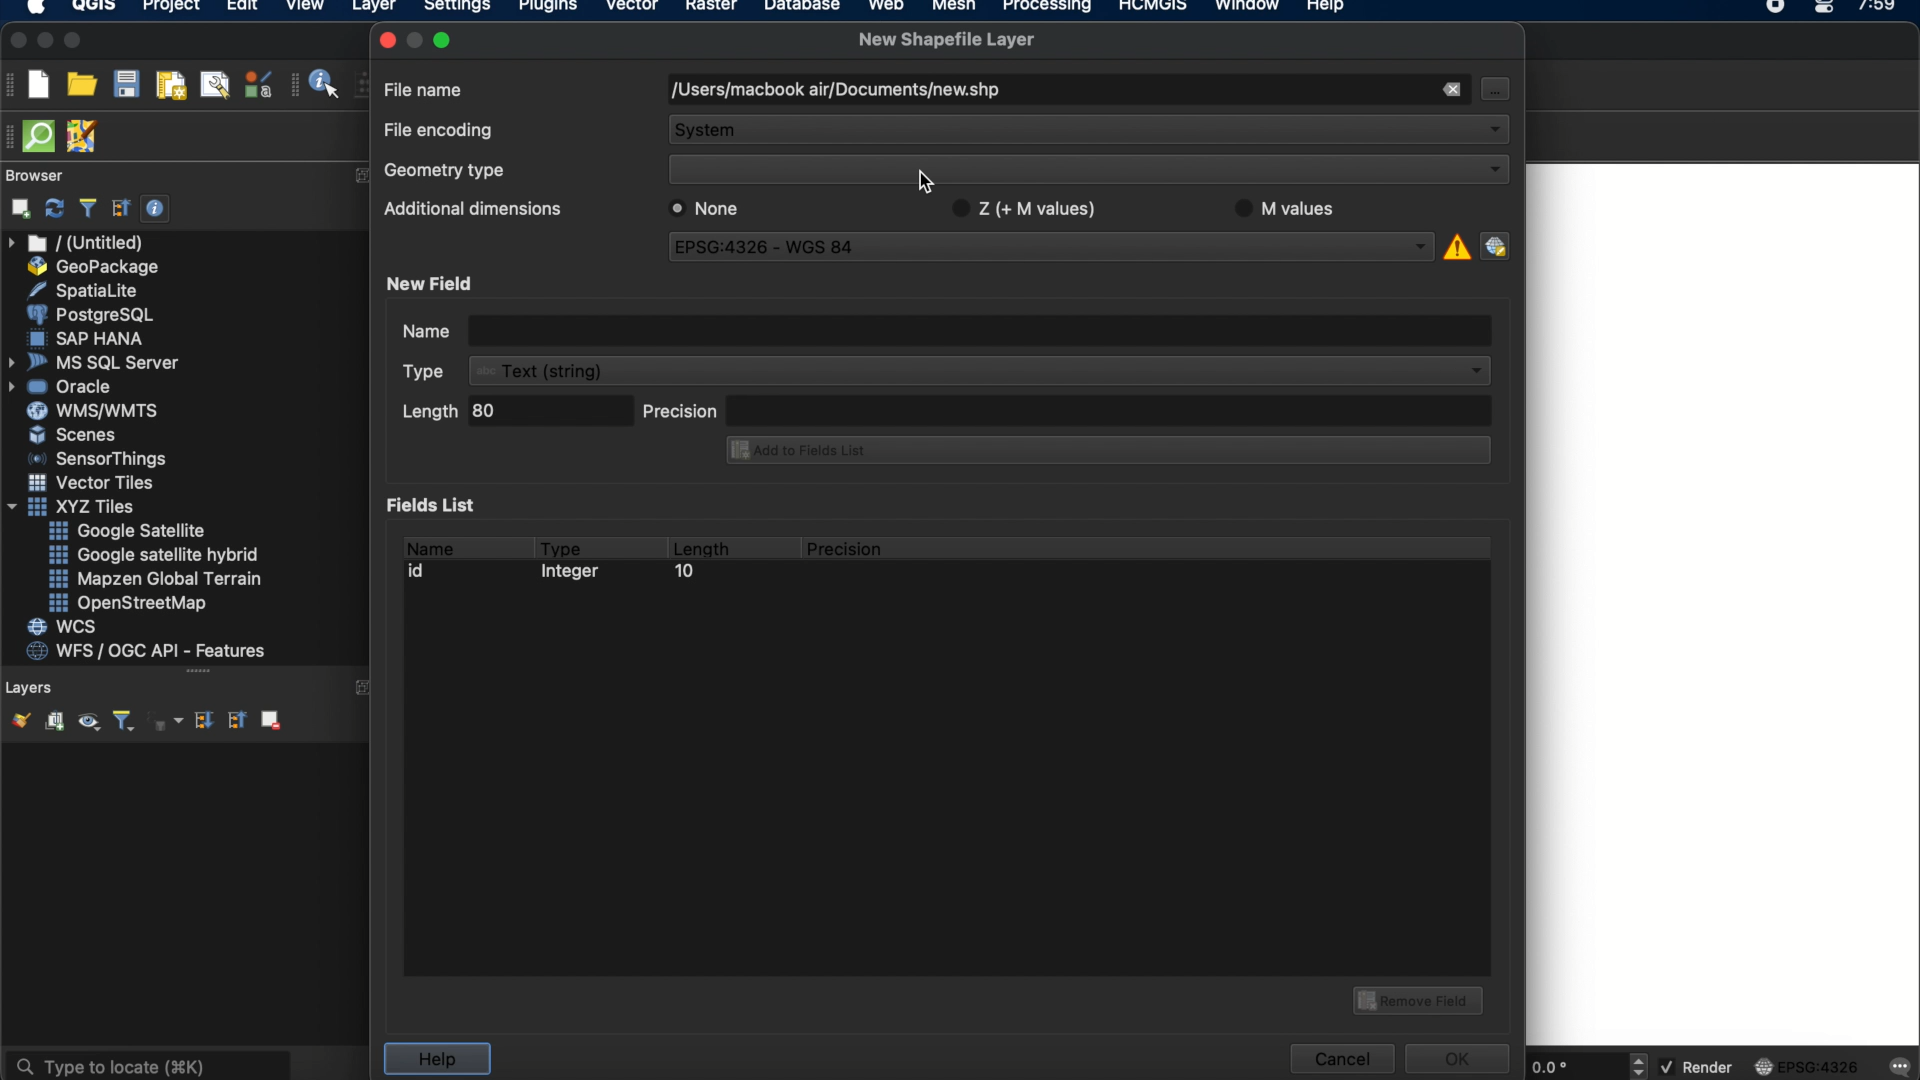 This screenshot has height=1080, width=1920. What do you see at coordinates (1039, 245) in the screenshot?
I see `crs selected` at bounding box center [1039, 245].